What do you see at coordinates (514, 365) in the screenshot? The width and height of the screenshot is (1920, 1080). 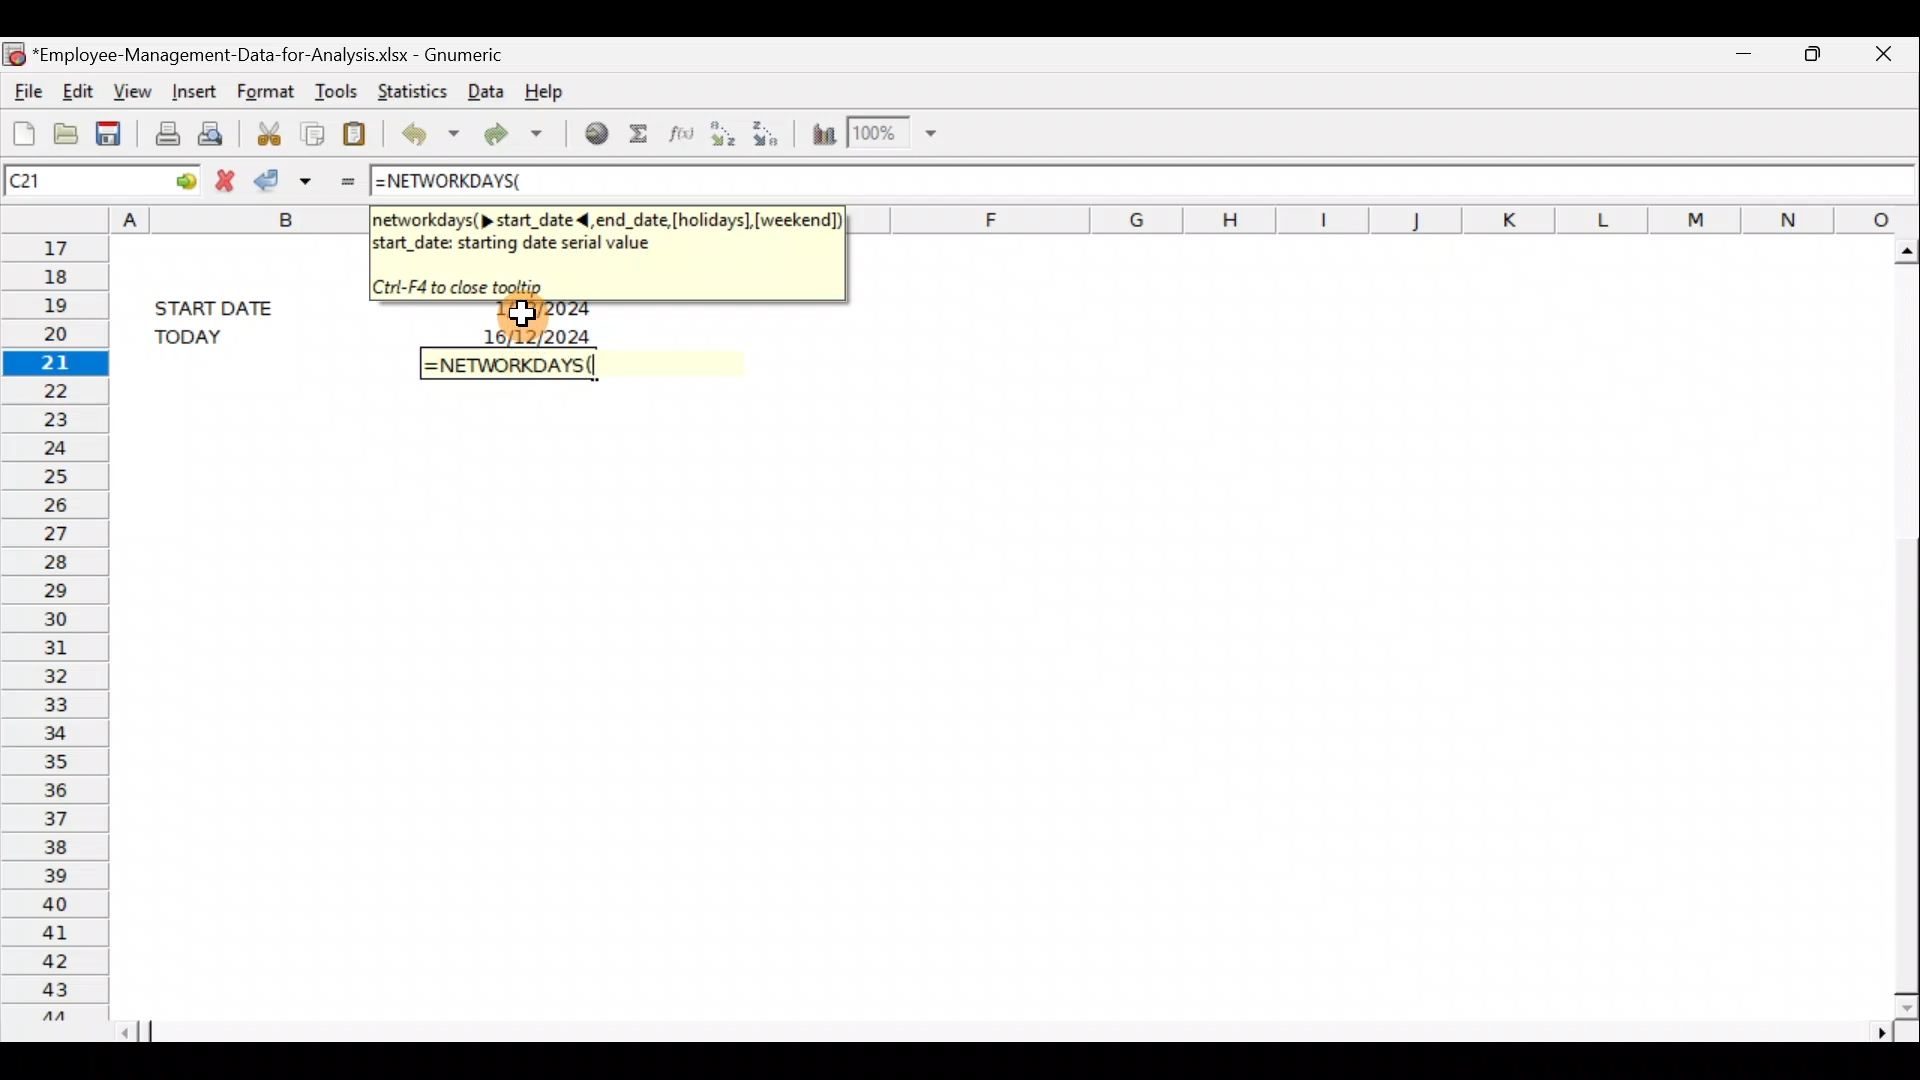 I see `=NETWORKDAYS(` at bounding box center [514, 365].